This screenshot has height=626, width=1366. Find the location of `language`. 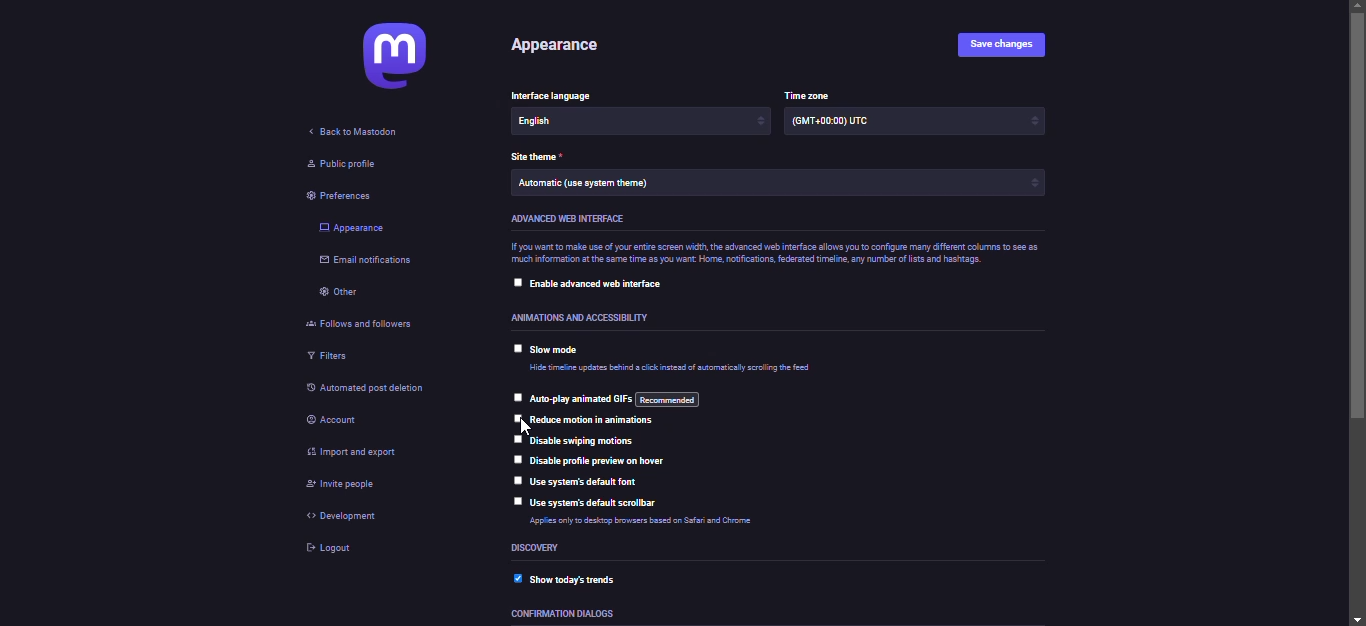

language is located at coordinates (567, 123).